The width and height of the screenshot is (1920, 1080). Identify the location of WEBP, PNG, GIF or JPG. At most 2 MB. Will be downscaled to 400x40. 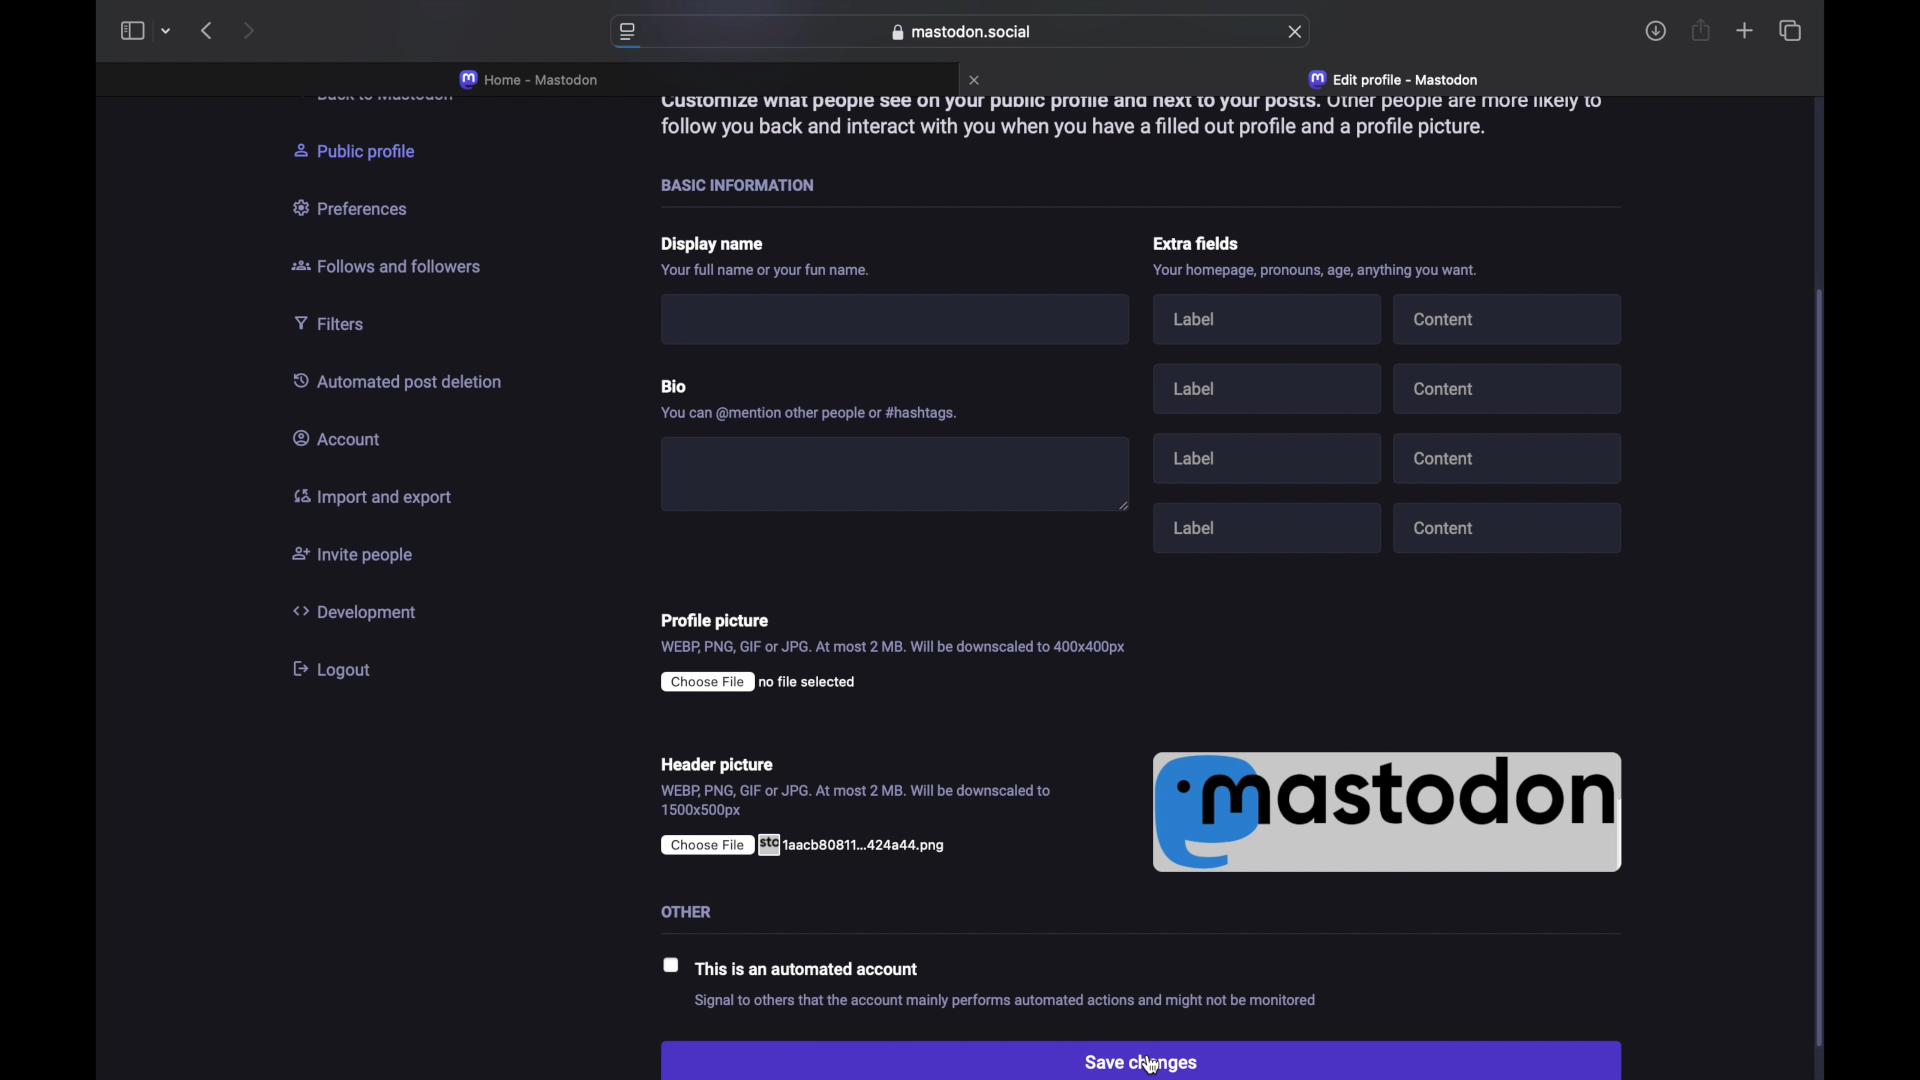
(892, 650).